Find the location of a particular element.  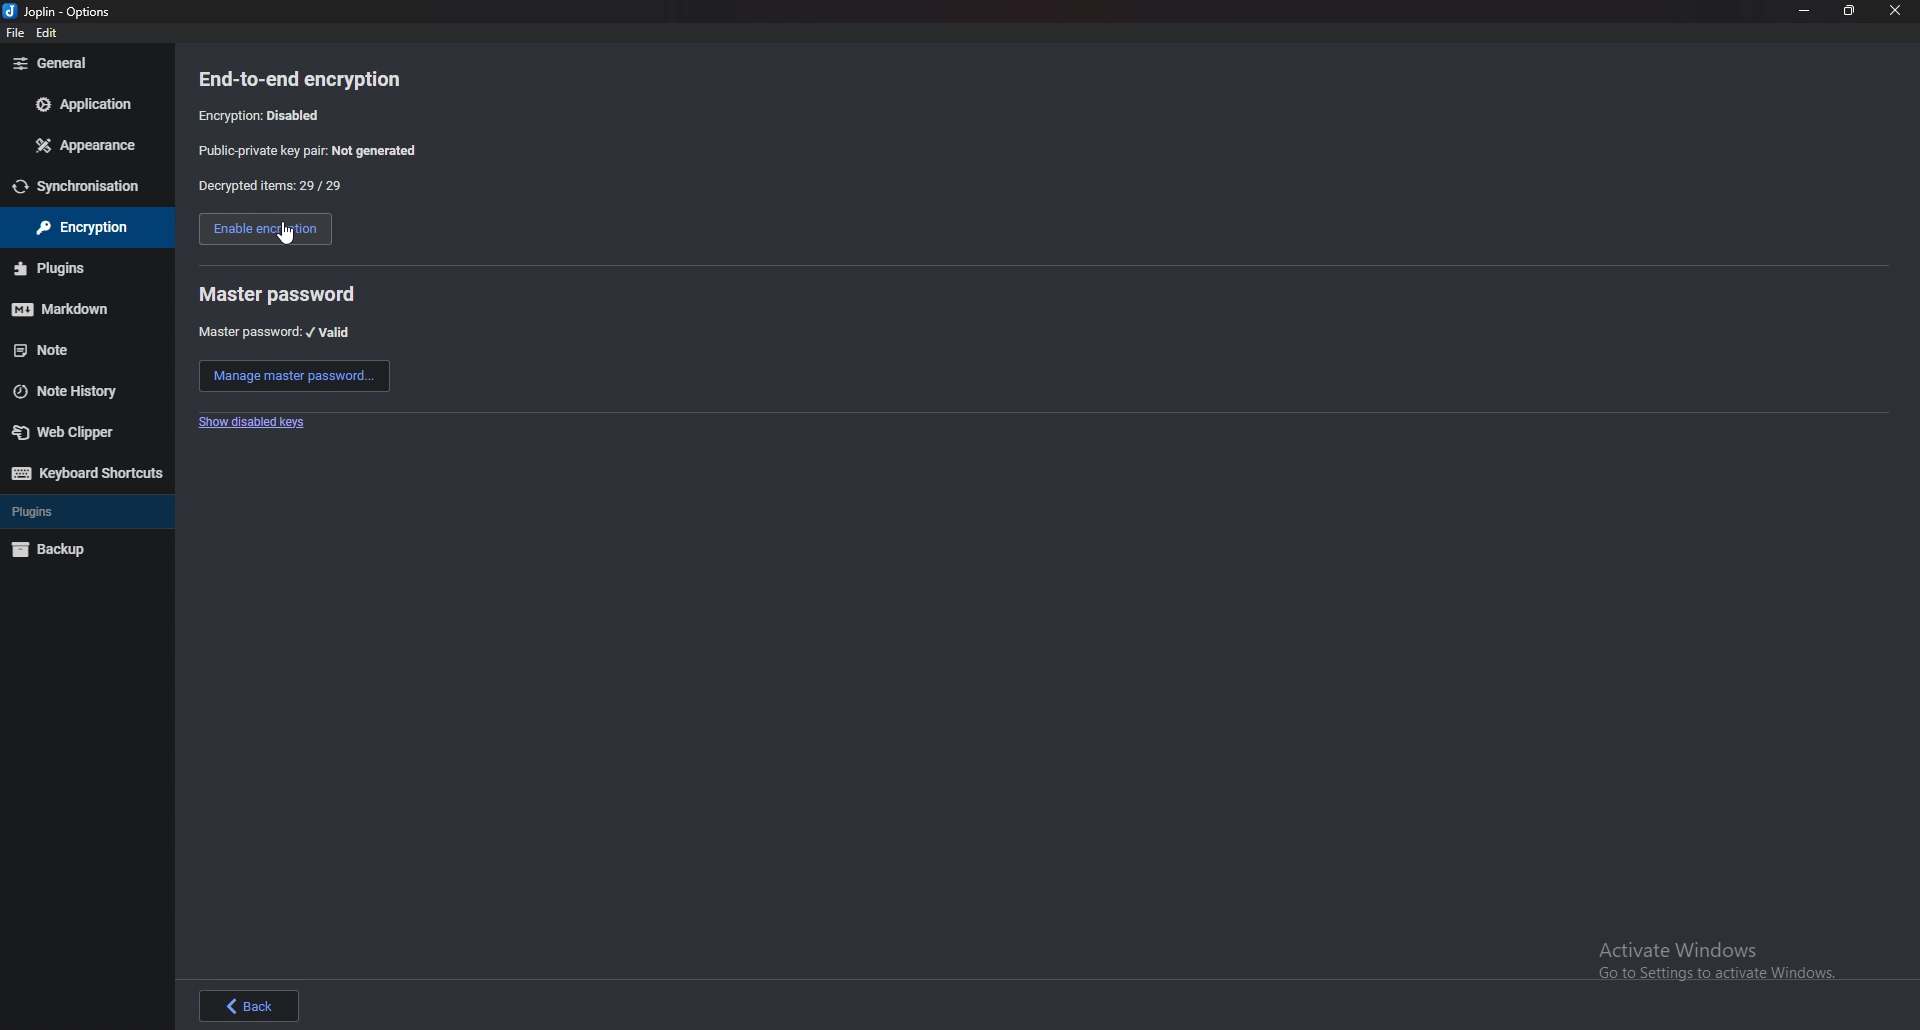

 is located at coordinates (74, 187).